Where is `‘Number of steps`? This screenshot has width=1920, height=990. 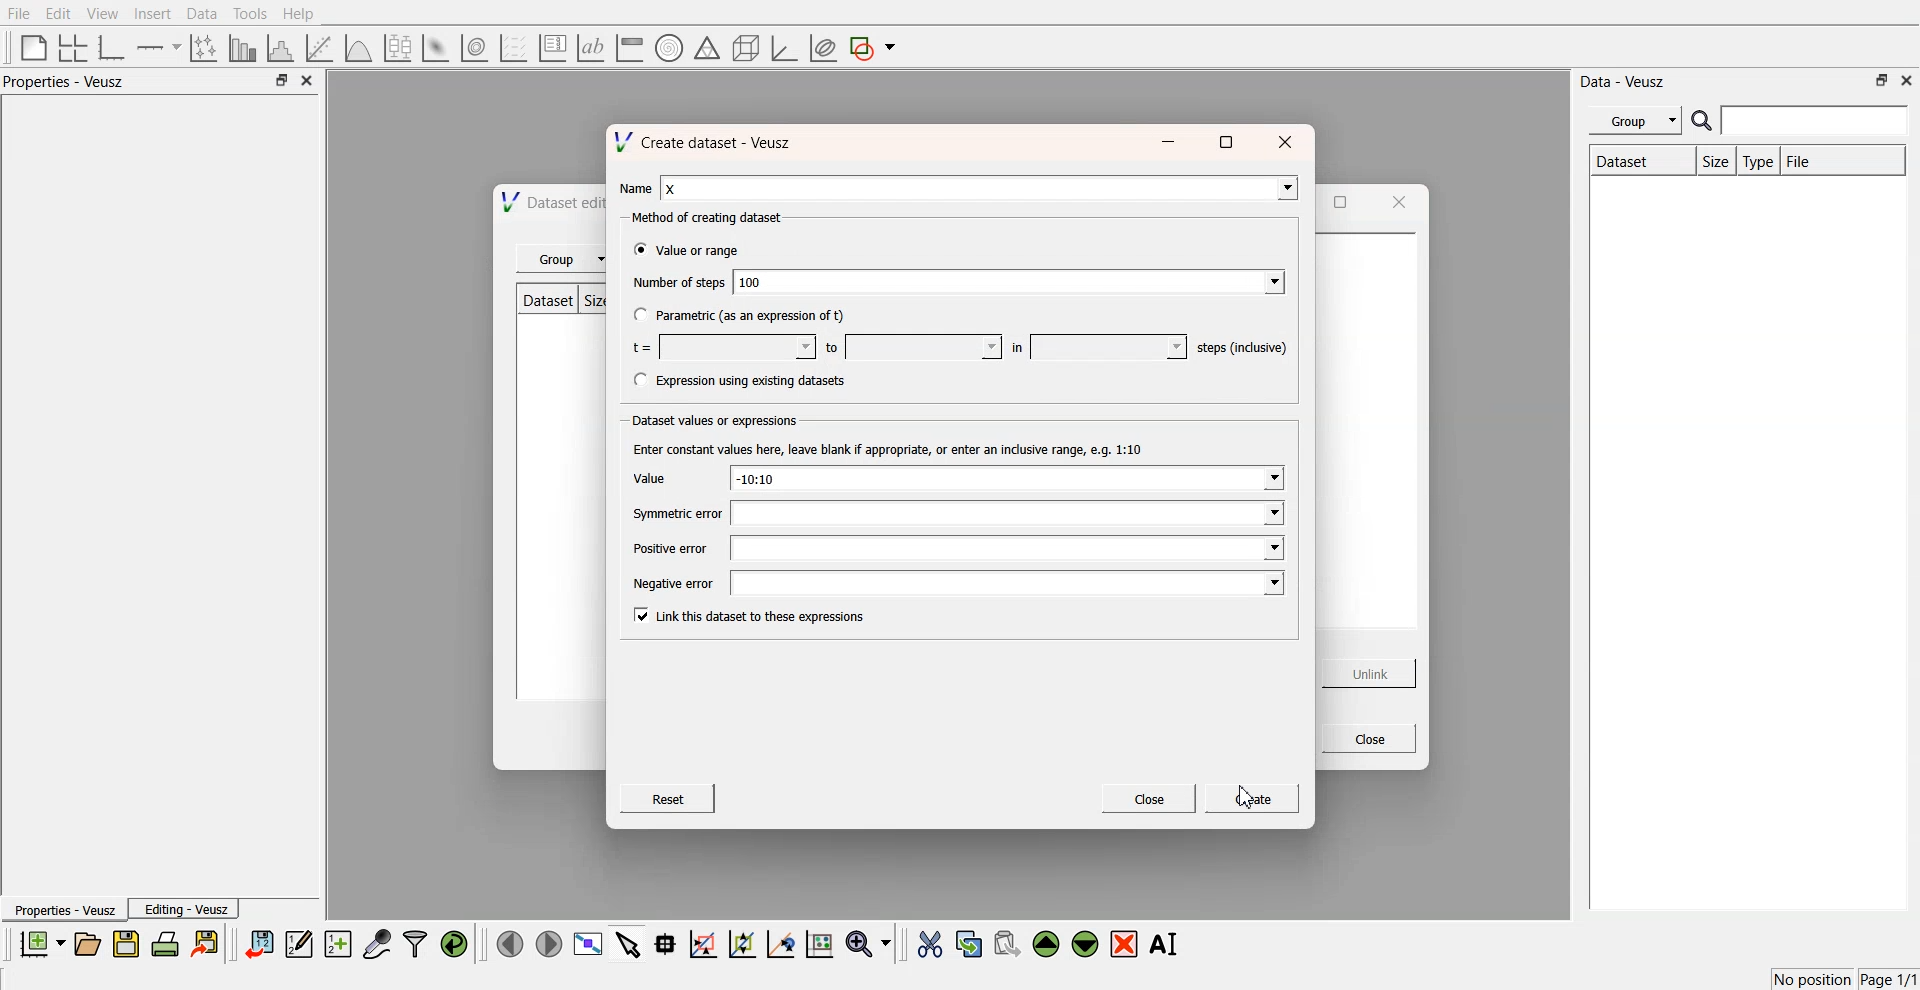
‘Number of steps is located at coordinates (678, 284).